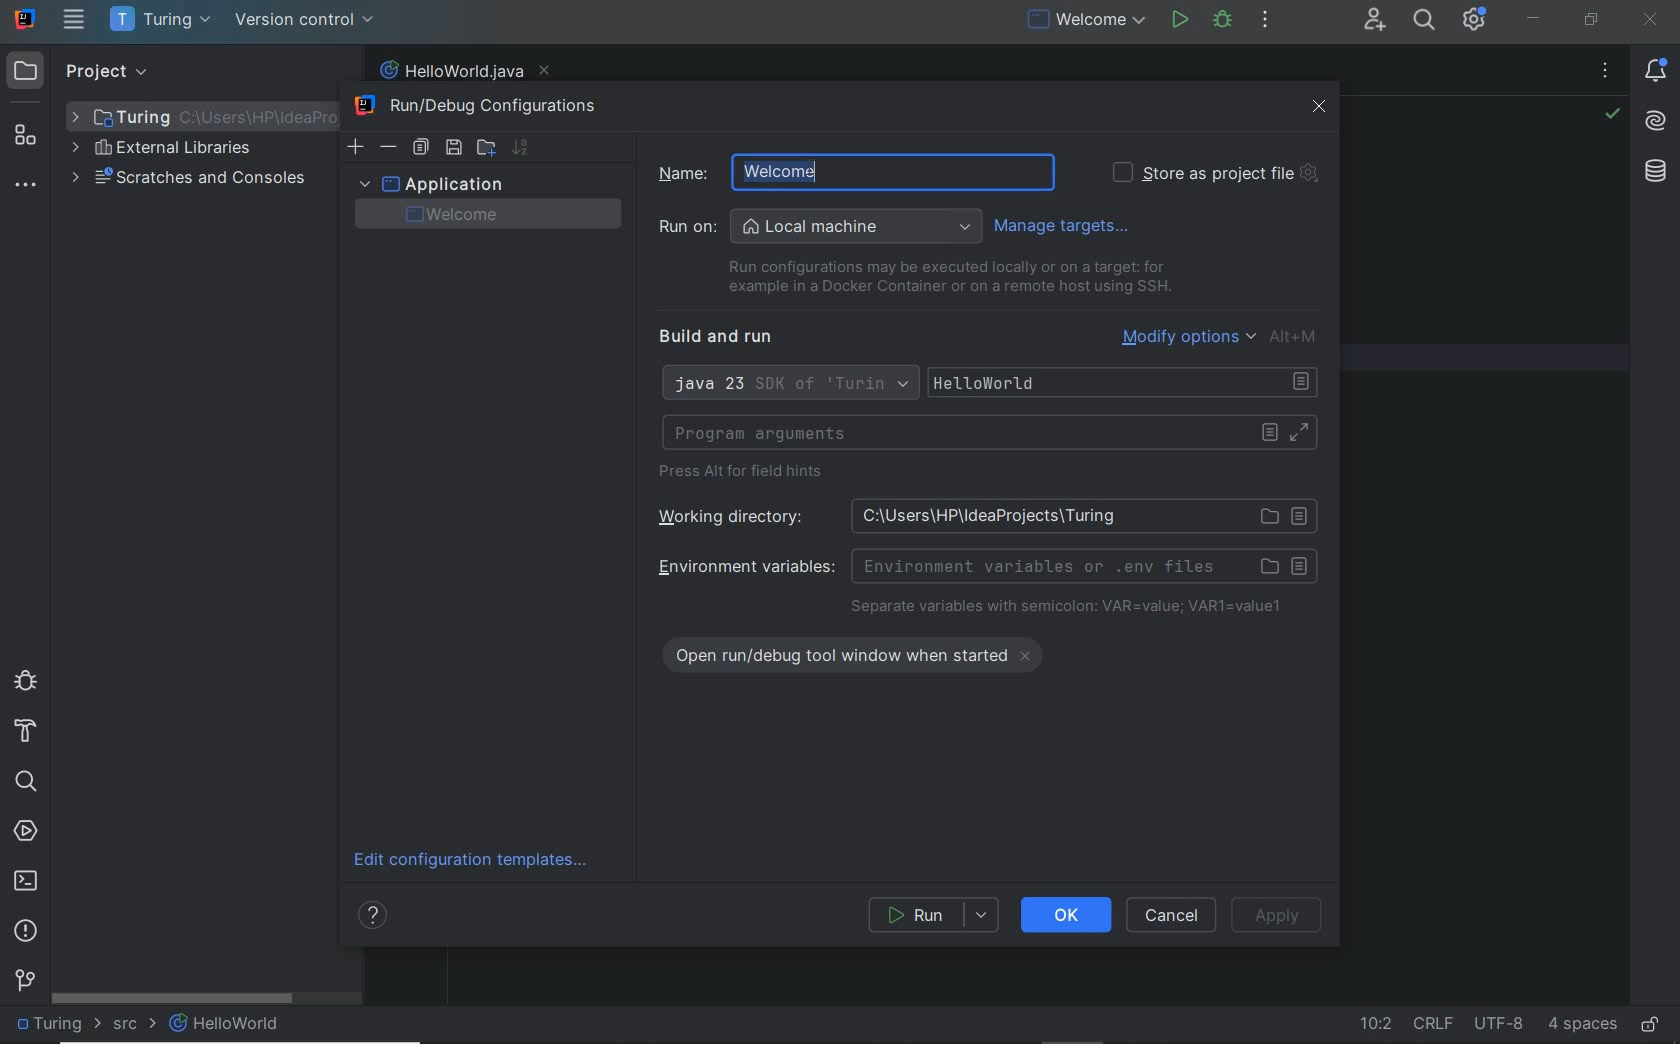 The width and height of the screenshot is (1680, 1044). I want to click on ADD NEW CONFIGURATION, so click(357, 146).